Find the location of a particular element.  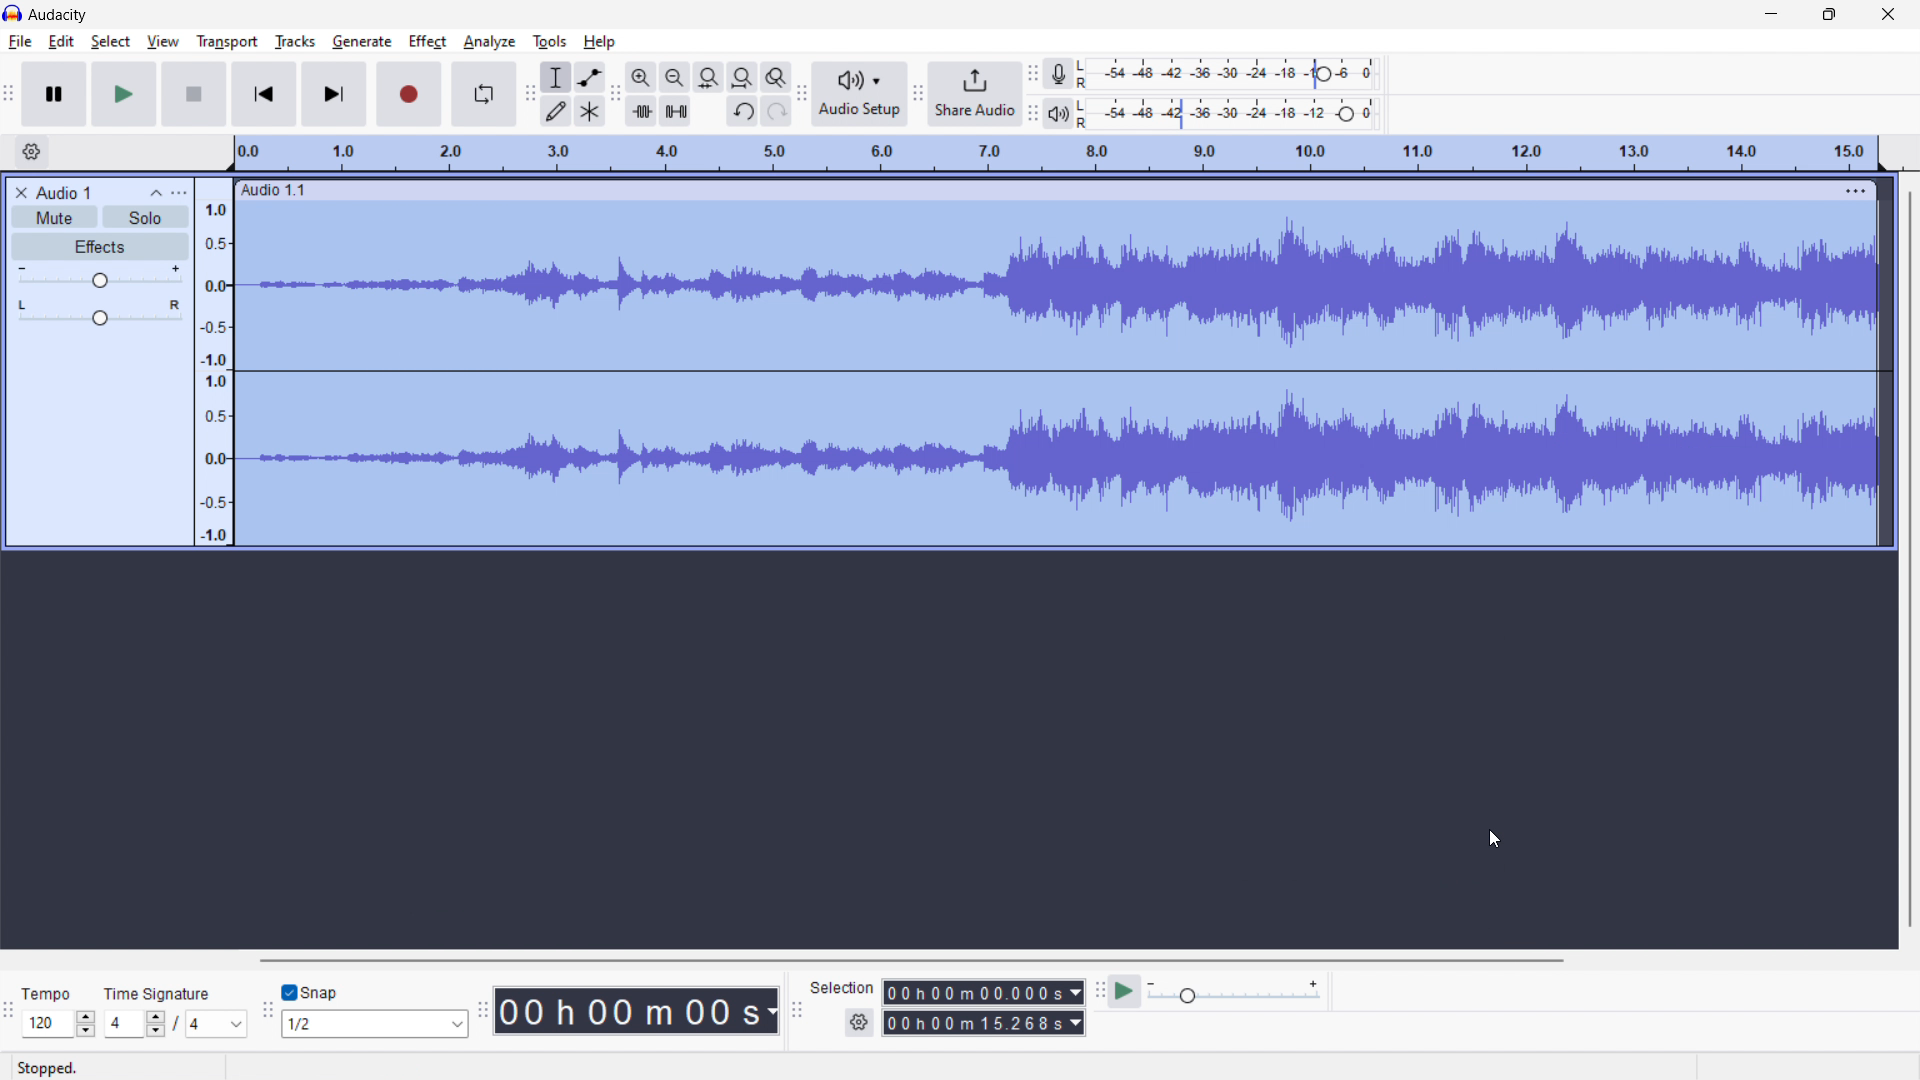

playback speed is located at coordinates (1235, 993).